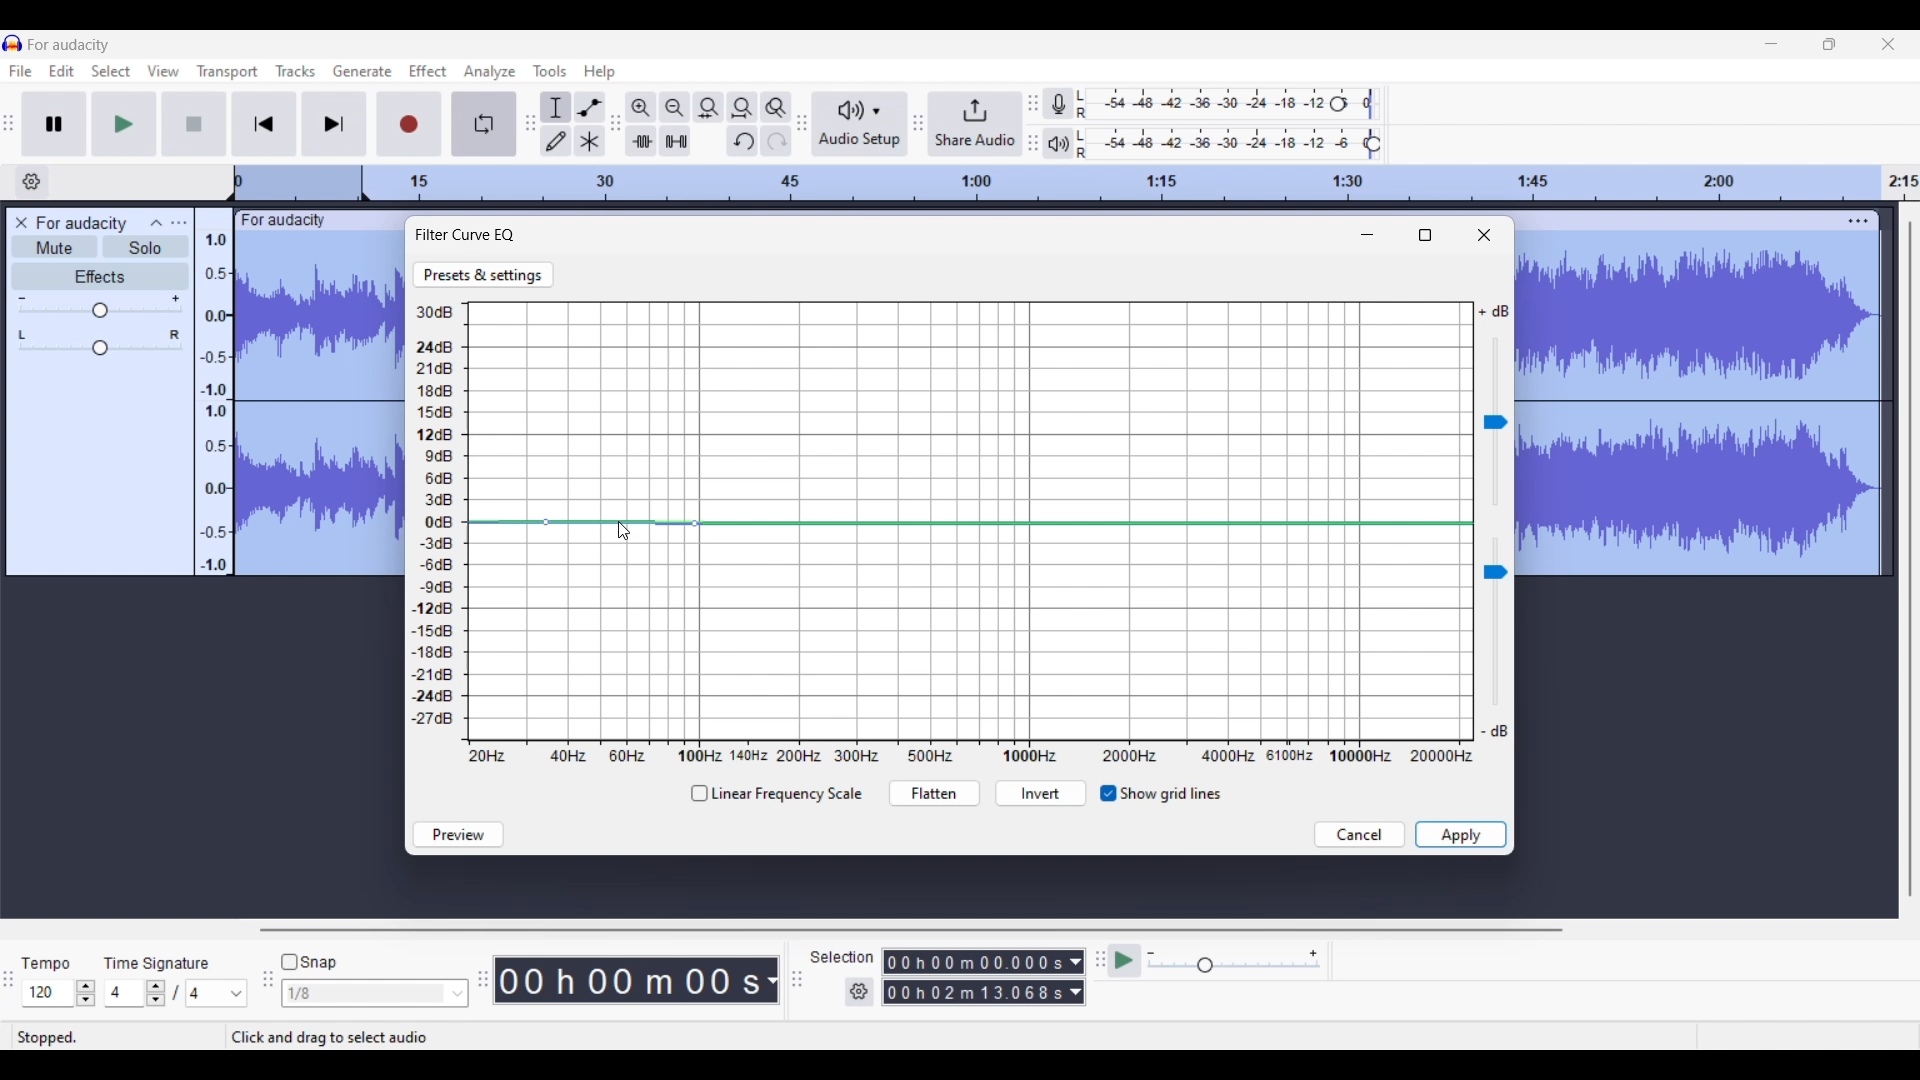  What do you see at coordinates (775, 794) in the screenshot?
I see `Toggle for linear frequency scale` at bounding box center [775, 794].